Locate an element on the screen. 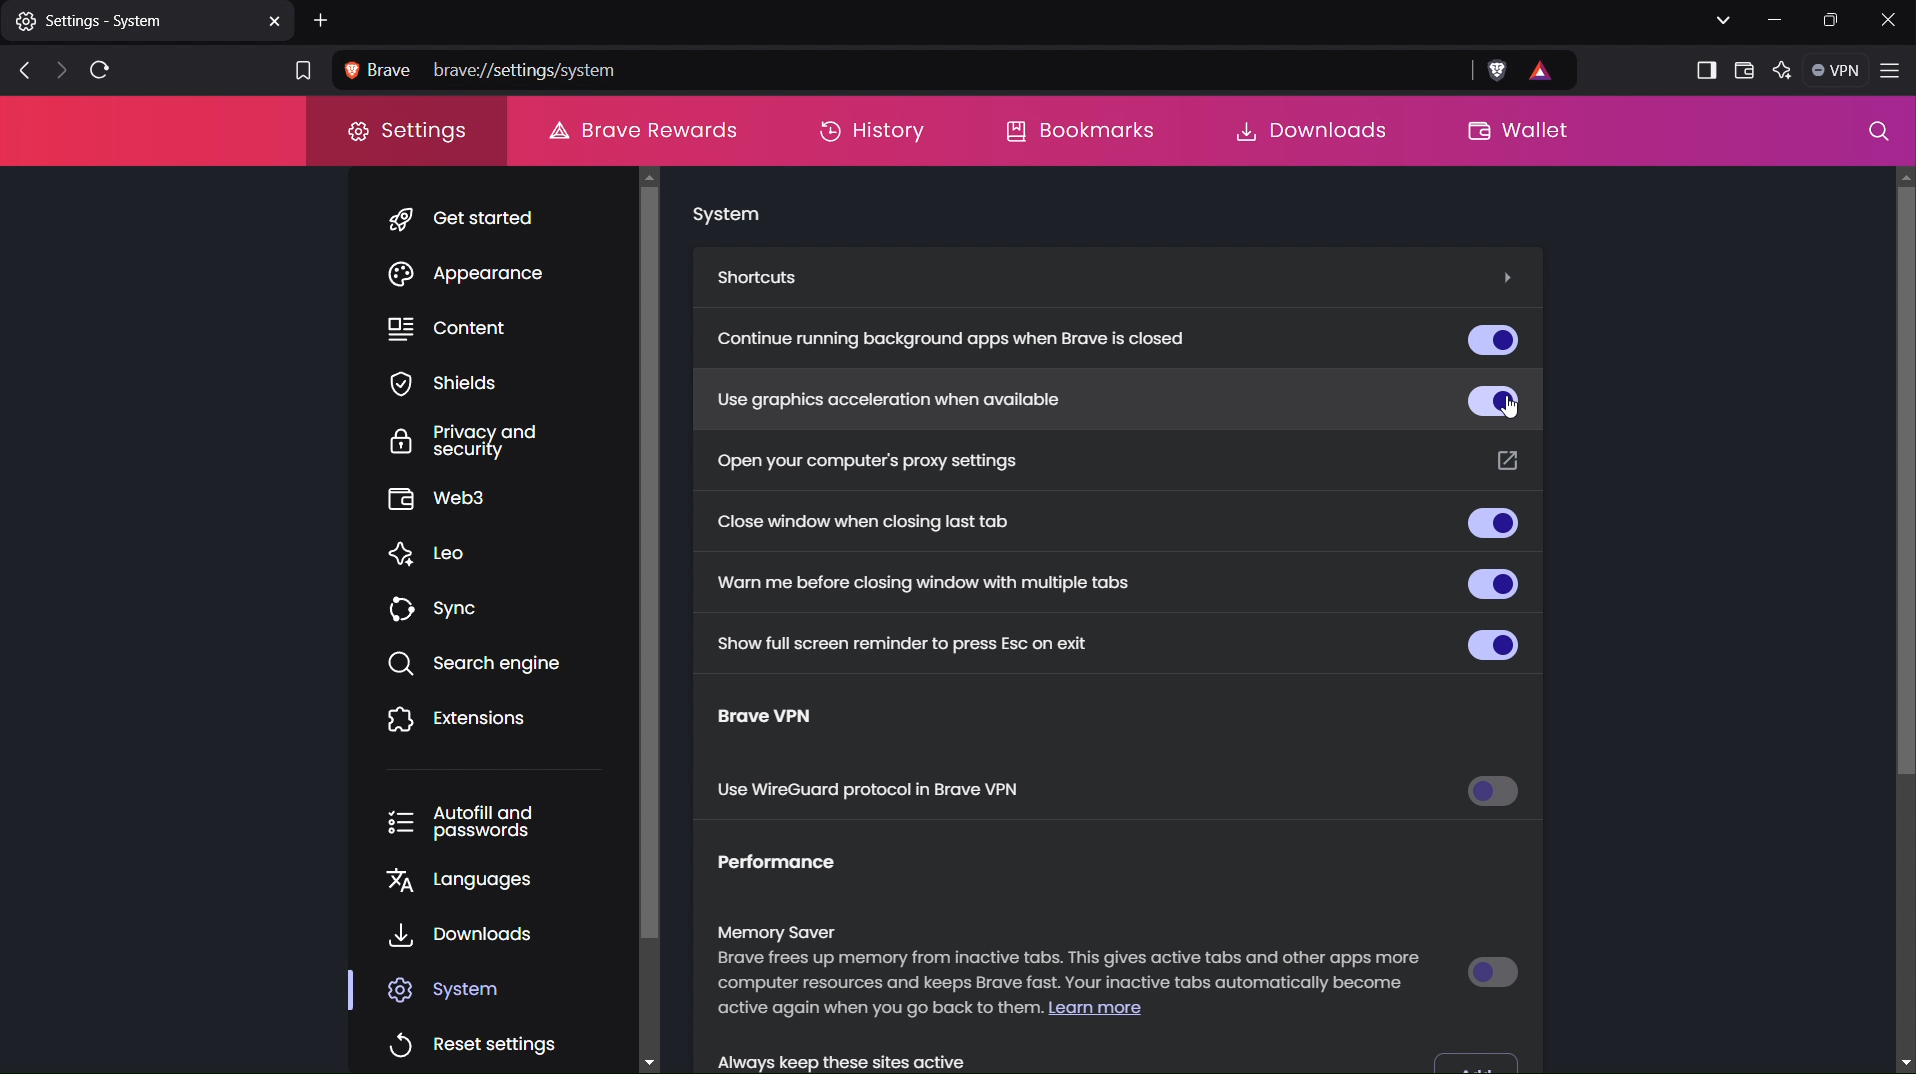 Image resolution: width=1916 pixels, height=1074 pixels. Appearance is located at coordinates (476, 276).